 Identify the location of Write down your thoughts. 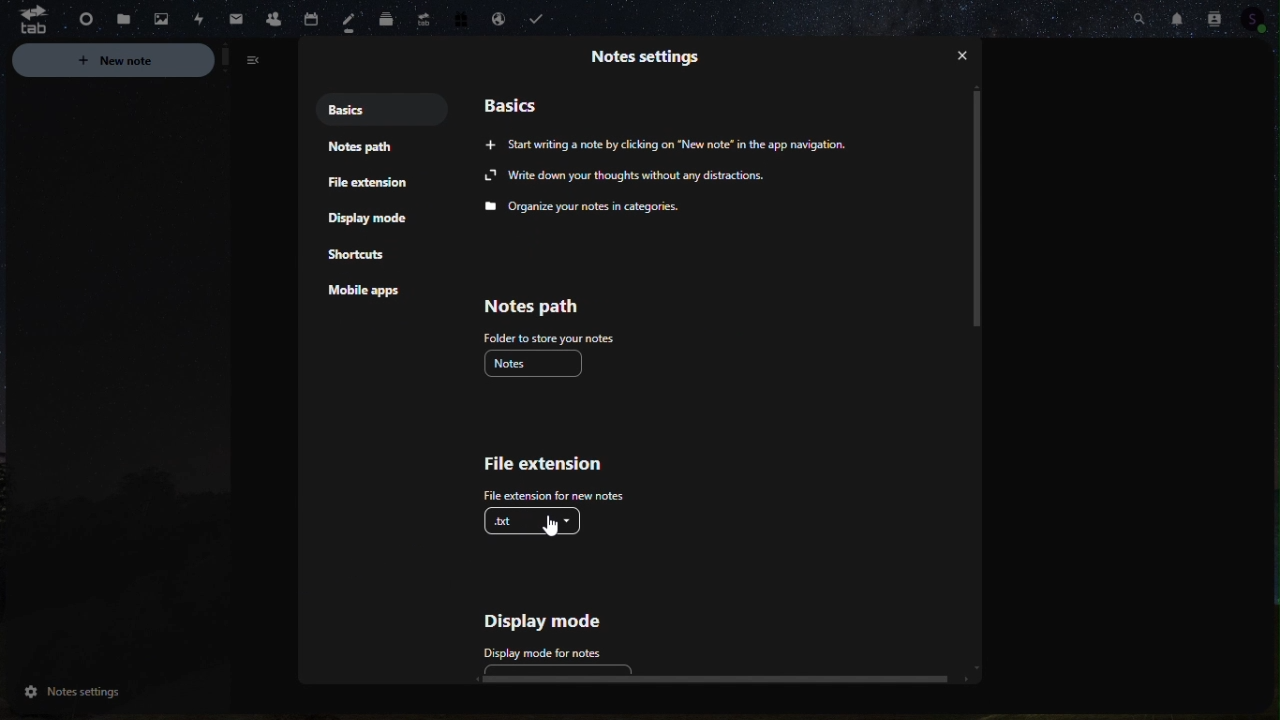
(629, 190).